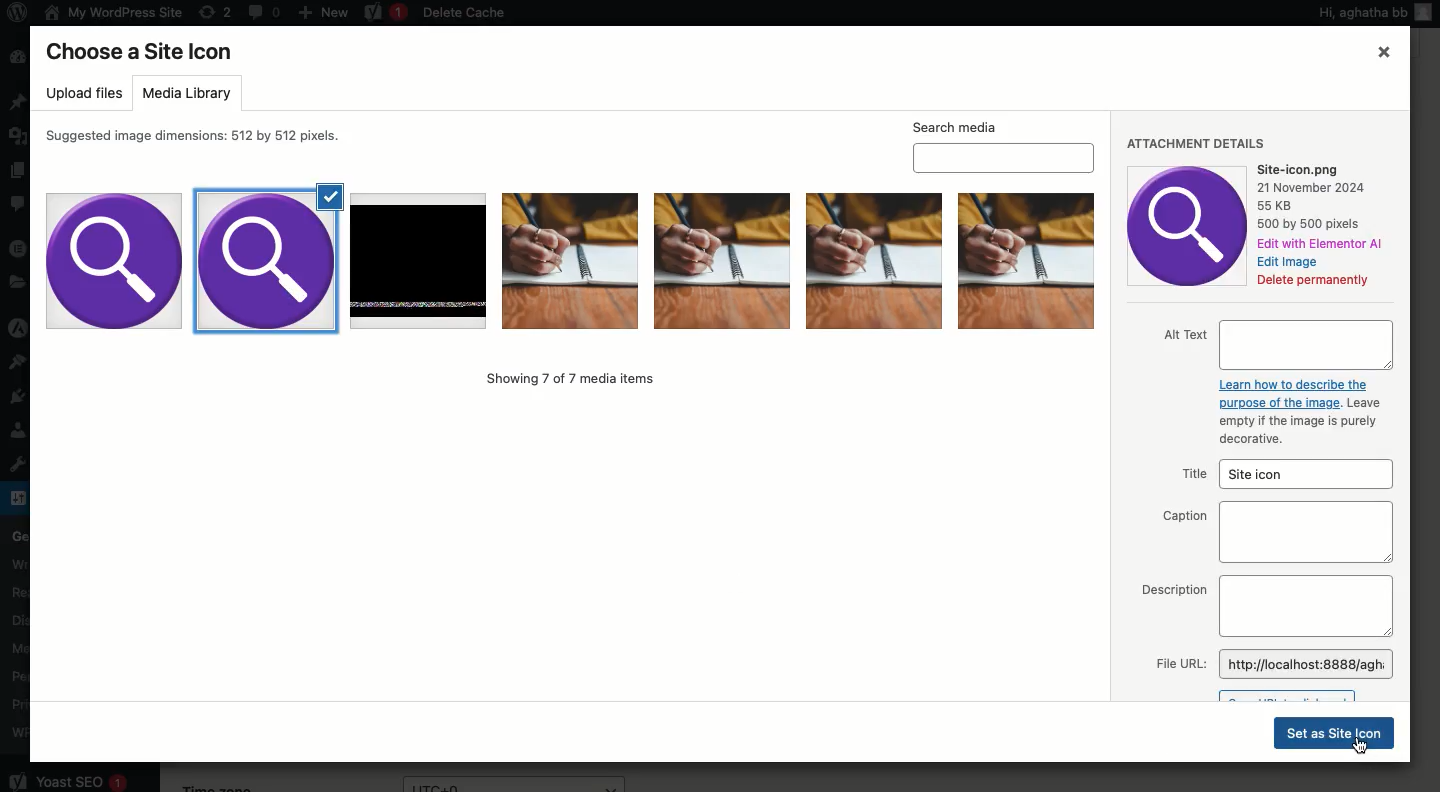  Describe the element at coordinates (19, 646) in the screenshot. I see `Media` at that location.